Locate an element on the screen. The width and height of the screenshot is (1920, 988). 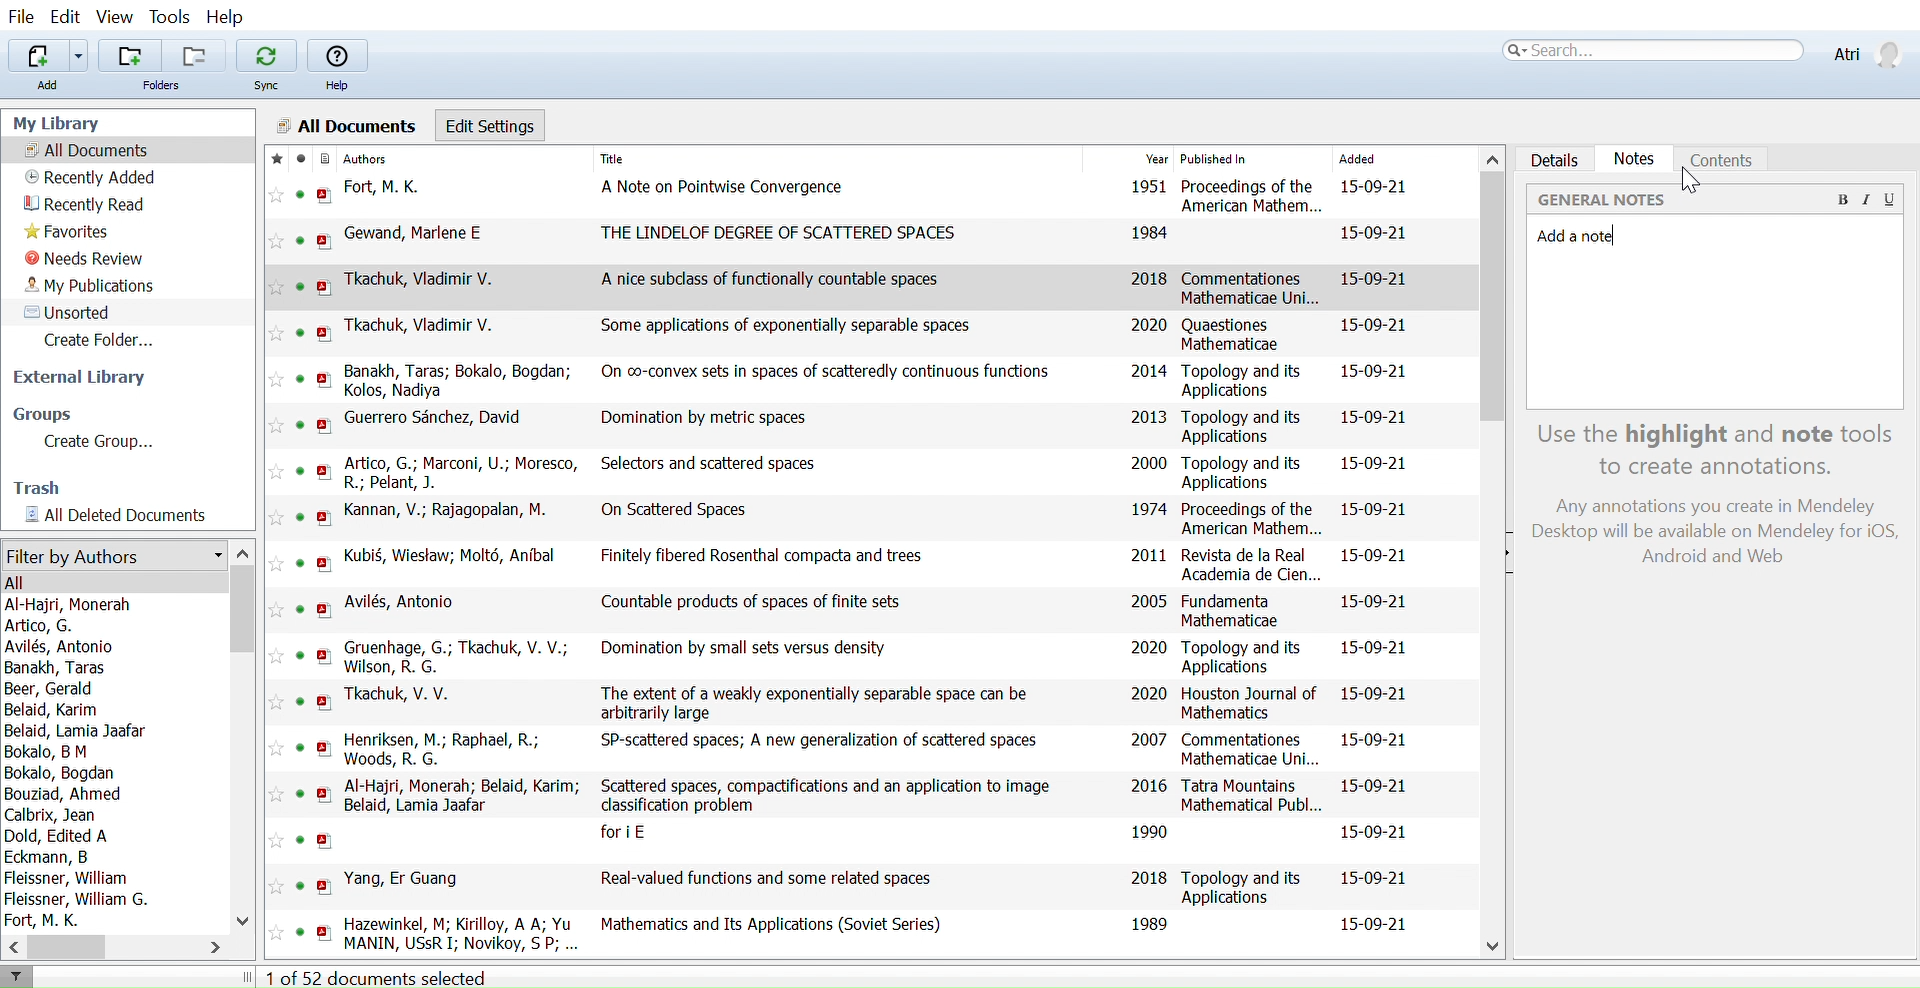
View is located at coordinates (117, 18).